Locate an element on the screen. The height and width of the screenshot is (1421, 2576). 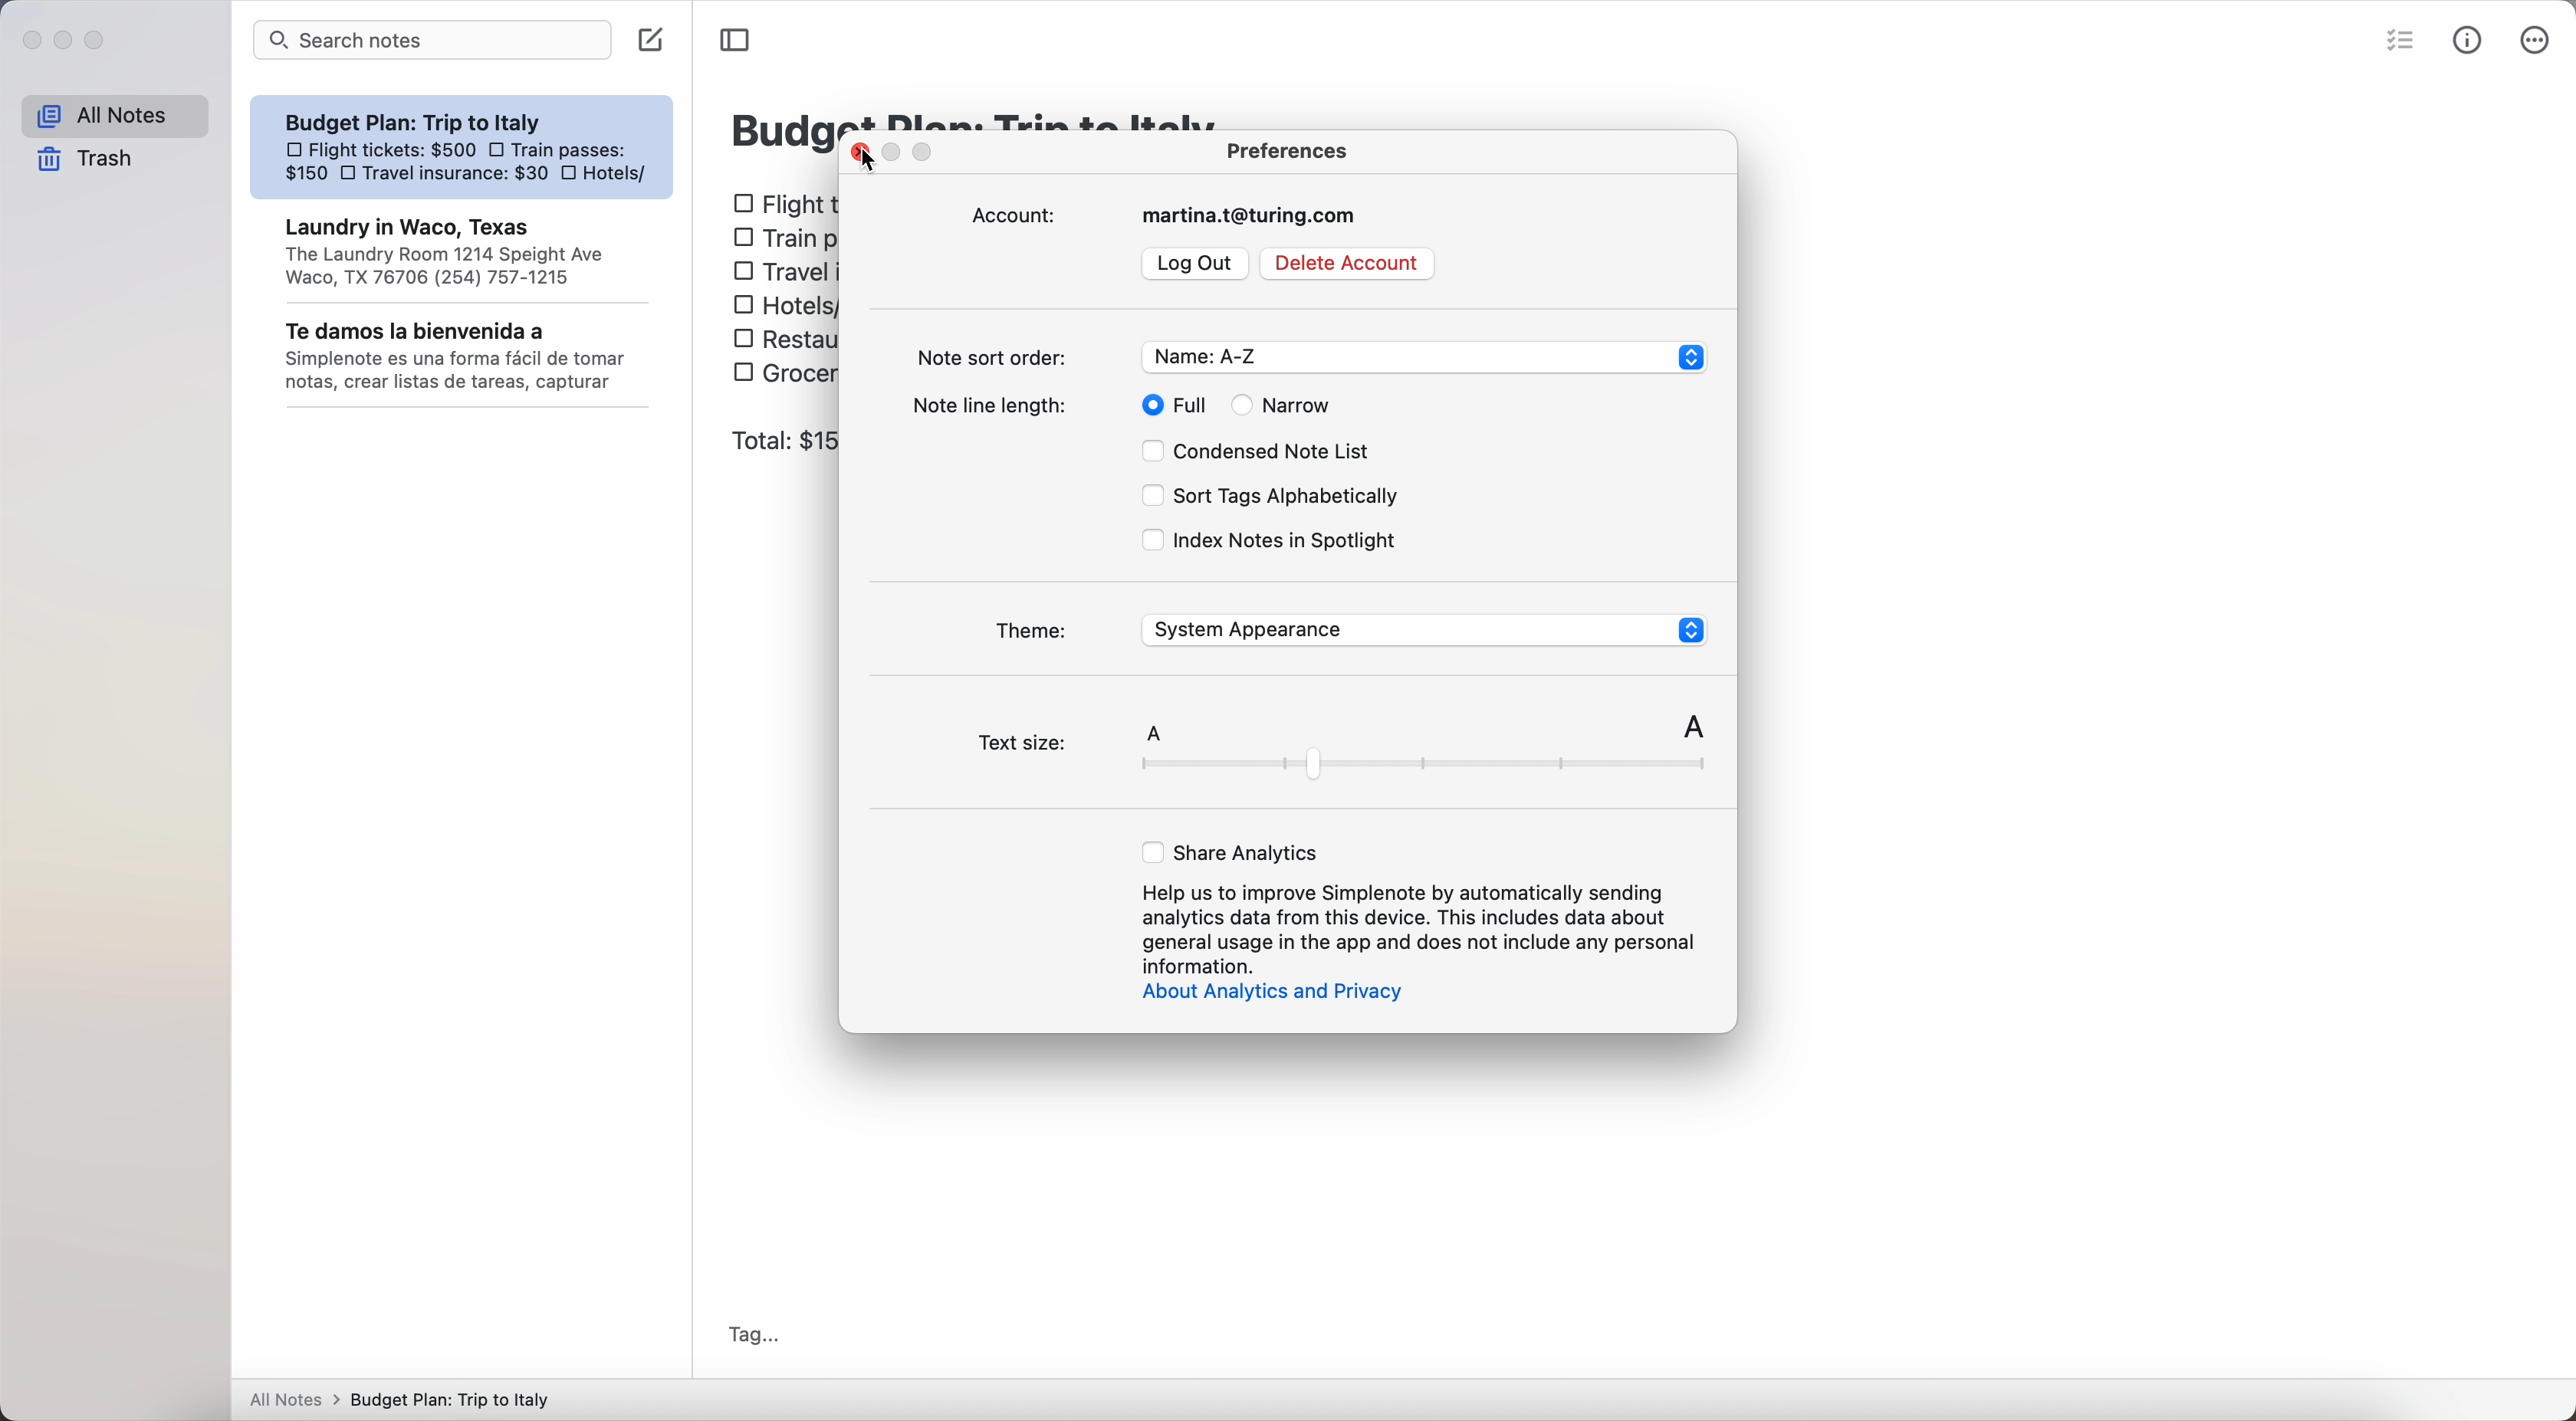
note line length is located at coordinates (998, 404).